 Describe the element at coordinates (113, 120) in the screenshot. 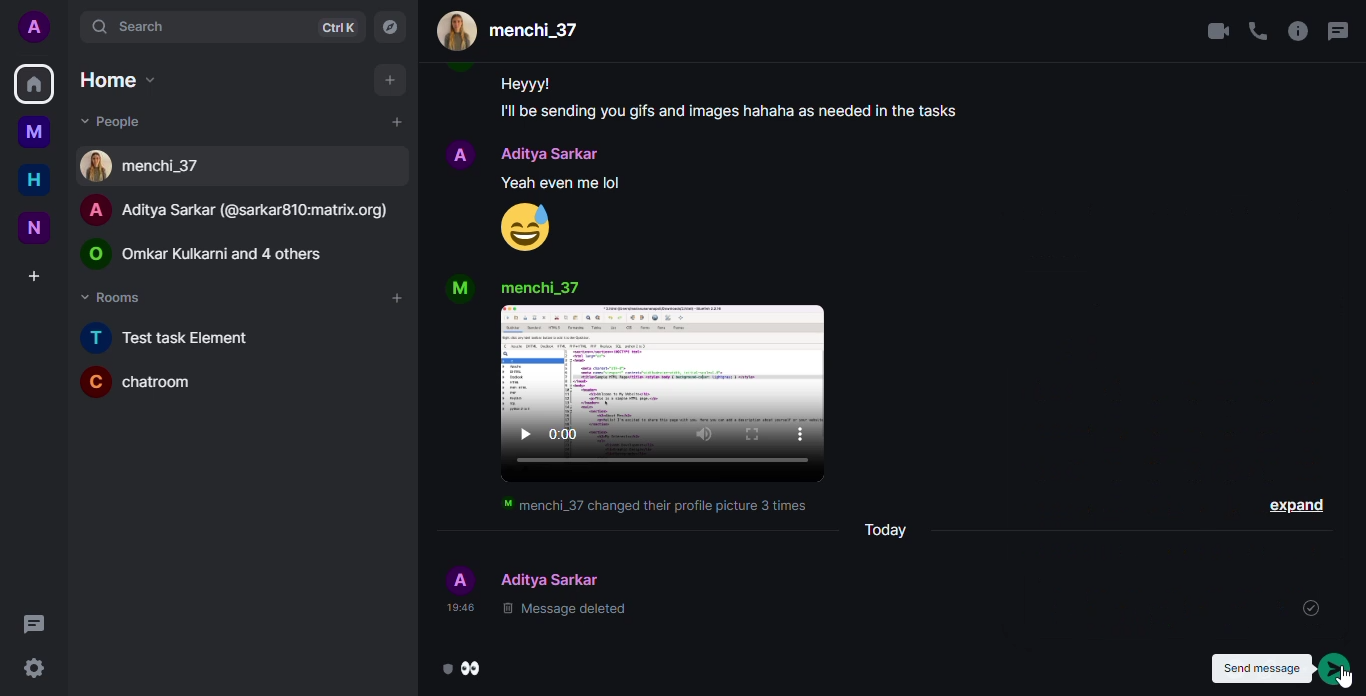

I see `people drop down` at that location.